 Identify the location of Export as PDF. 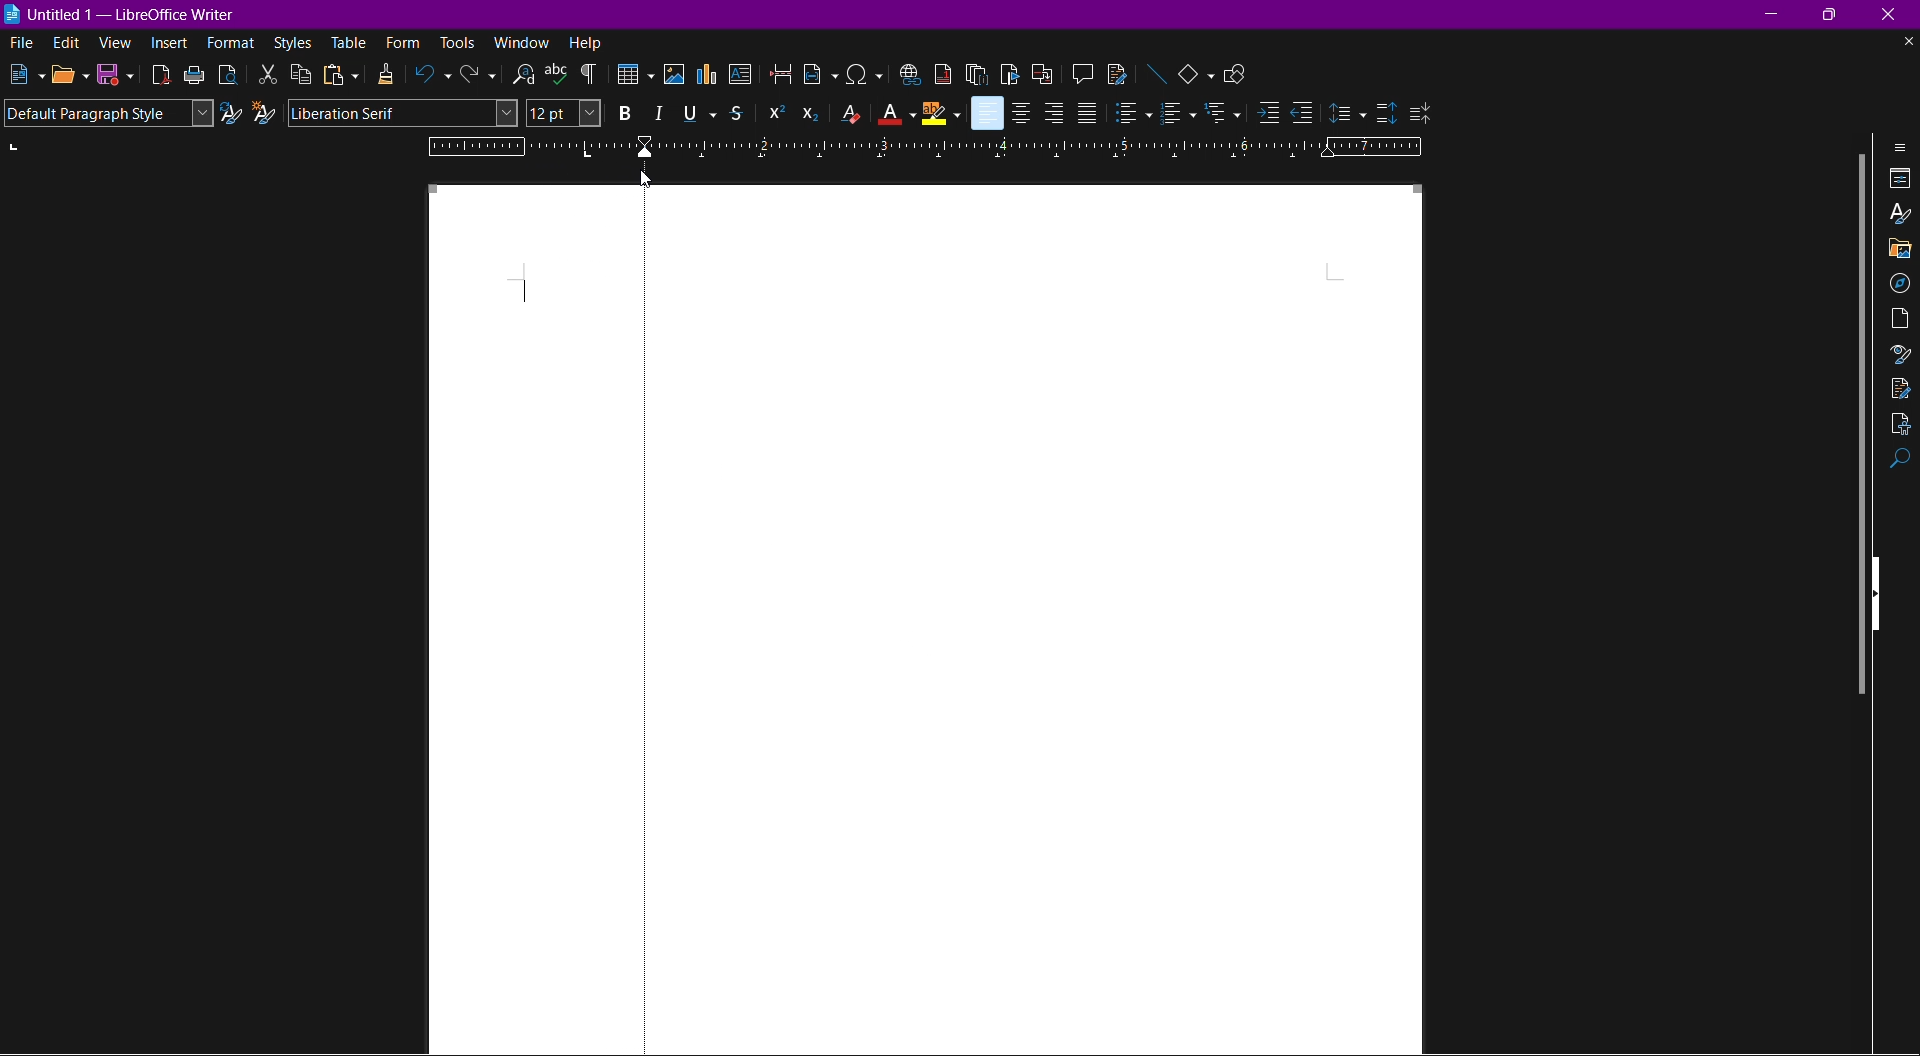
(161, 75).